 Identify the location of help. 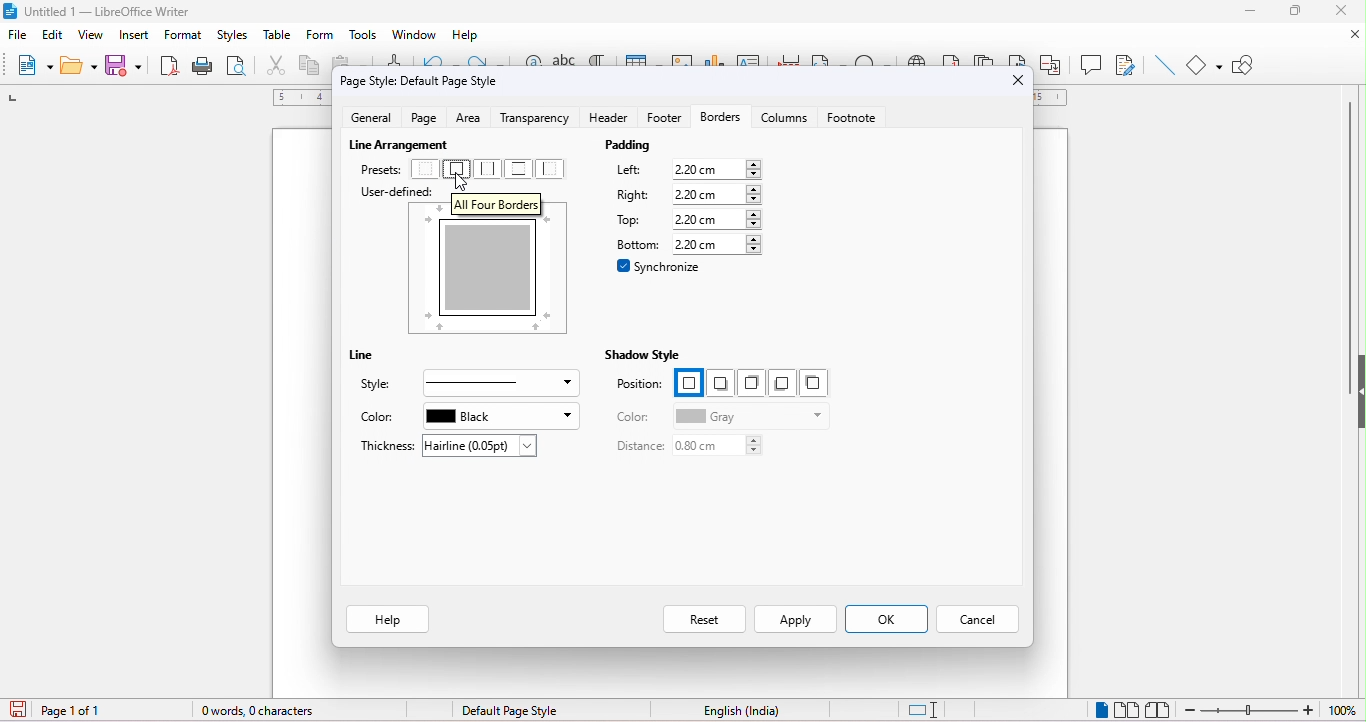
(465, 35).